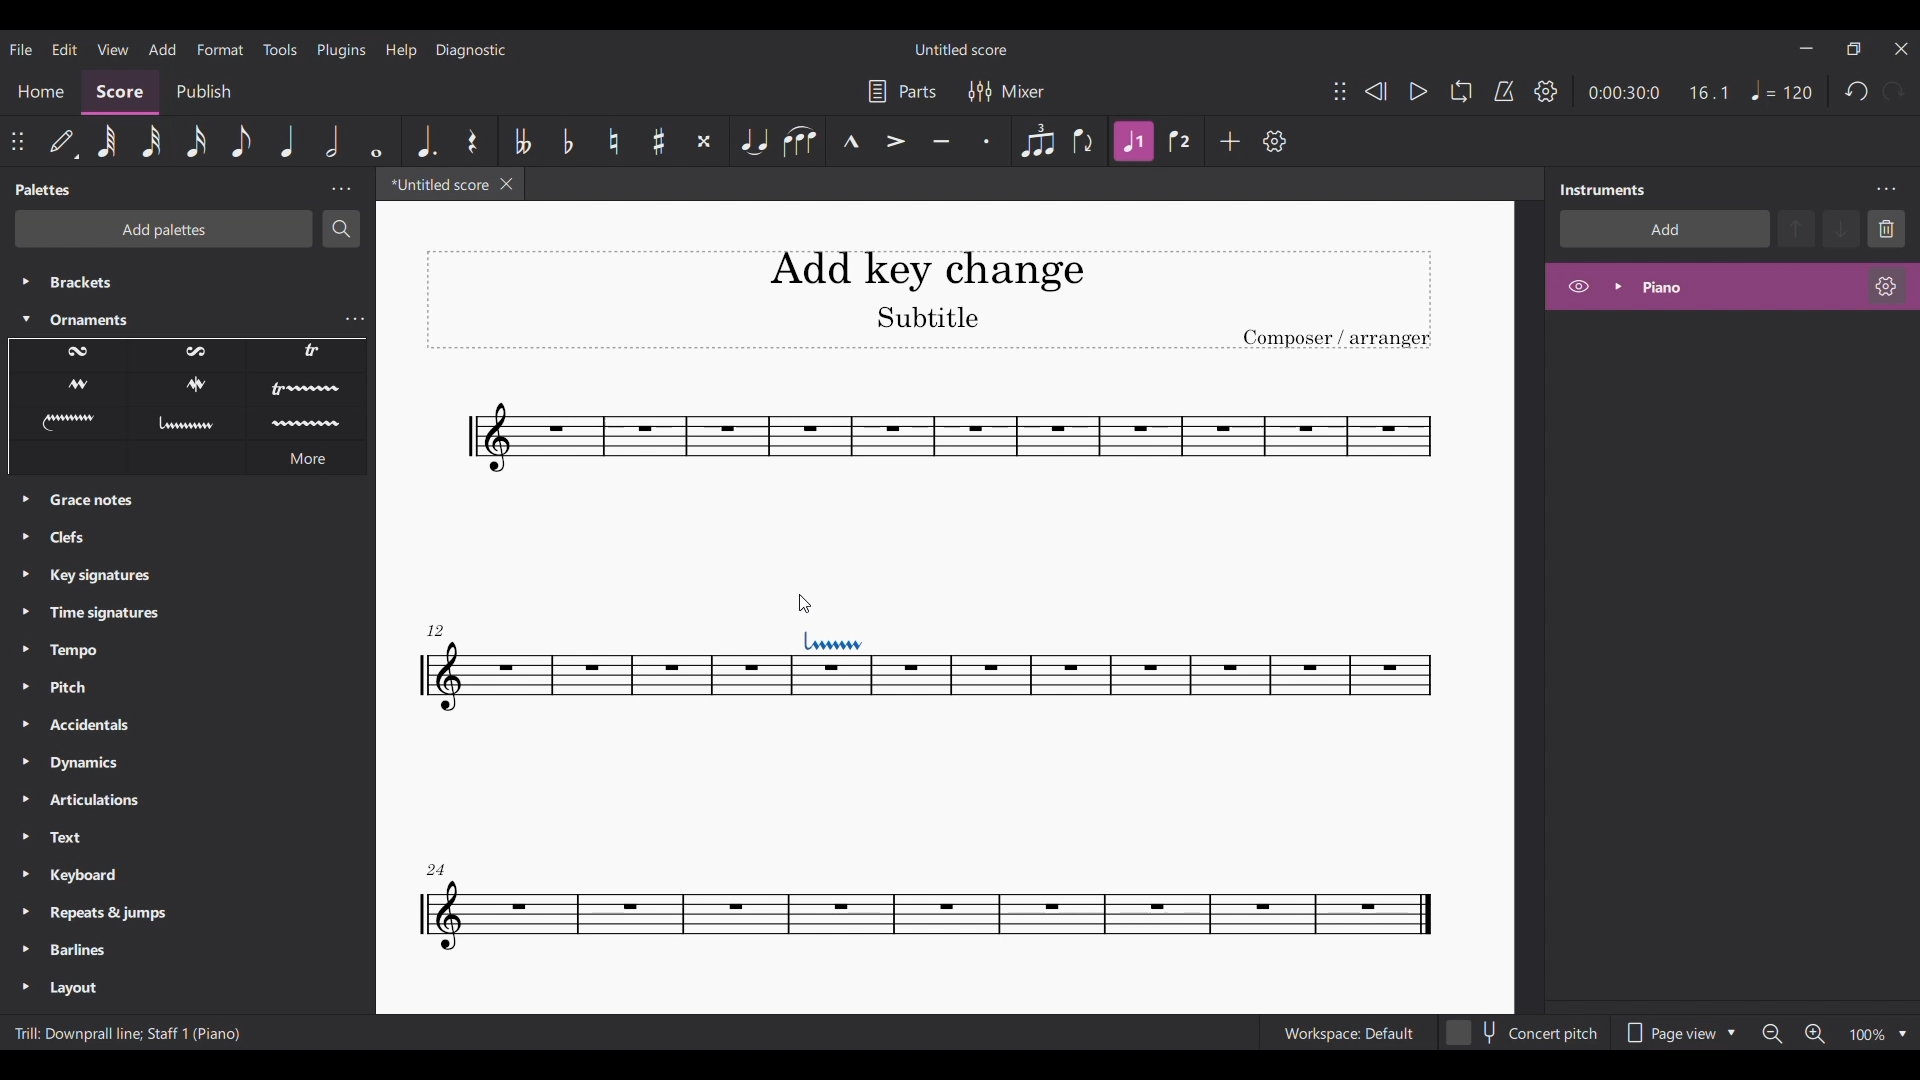 The image size is (1920, 1080). What do you see at coordinates (850, 141) in the screenshot?
I see `Marcato` at bounding box center [850, 141].